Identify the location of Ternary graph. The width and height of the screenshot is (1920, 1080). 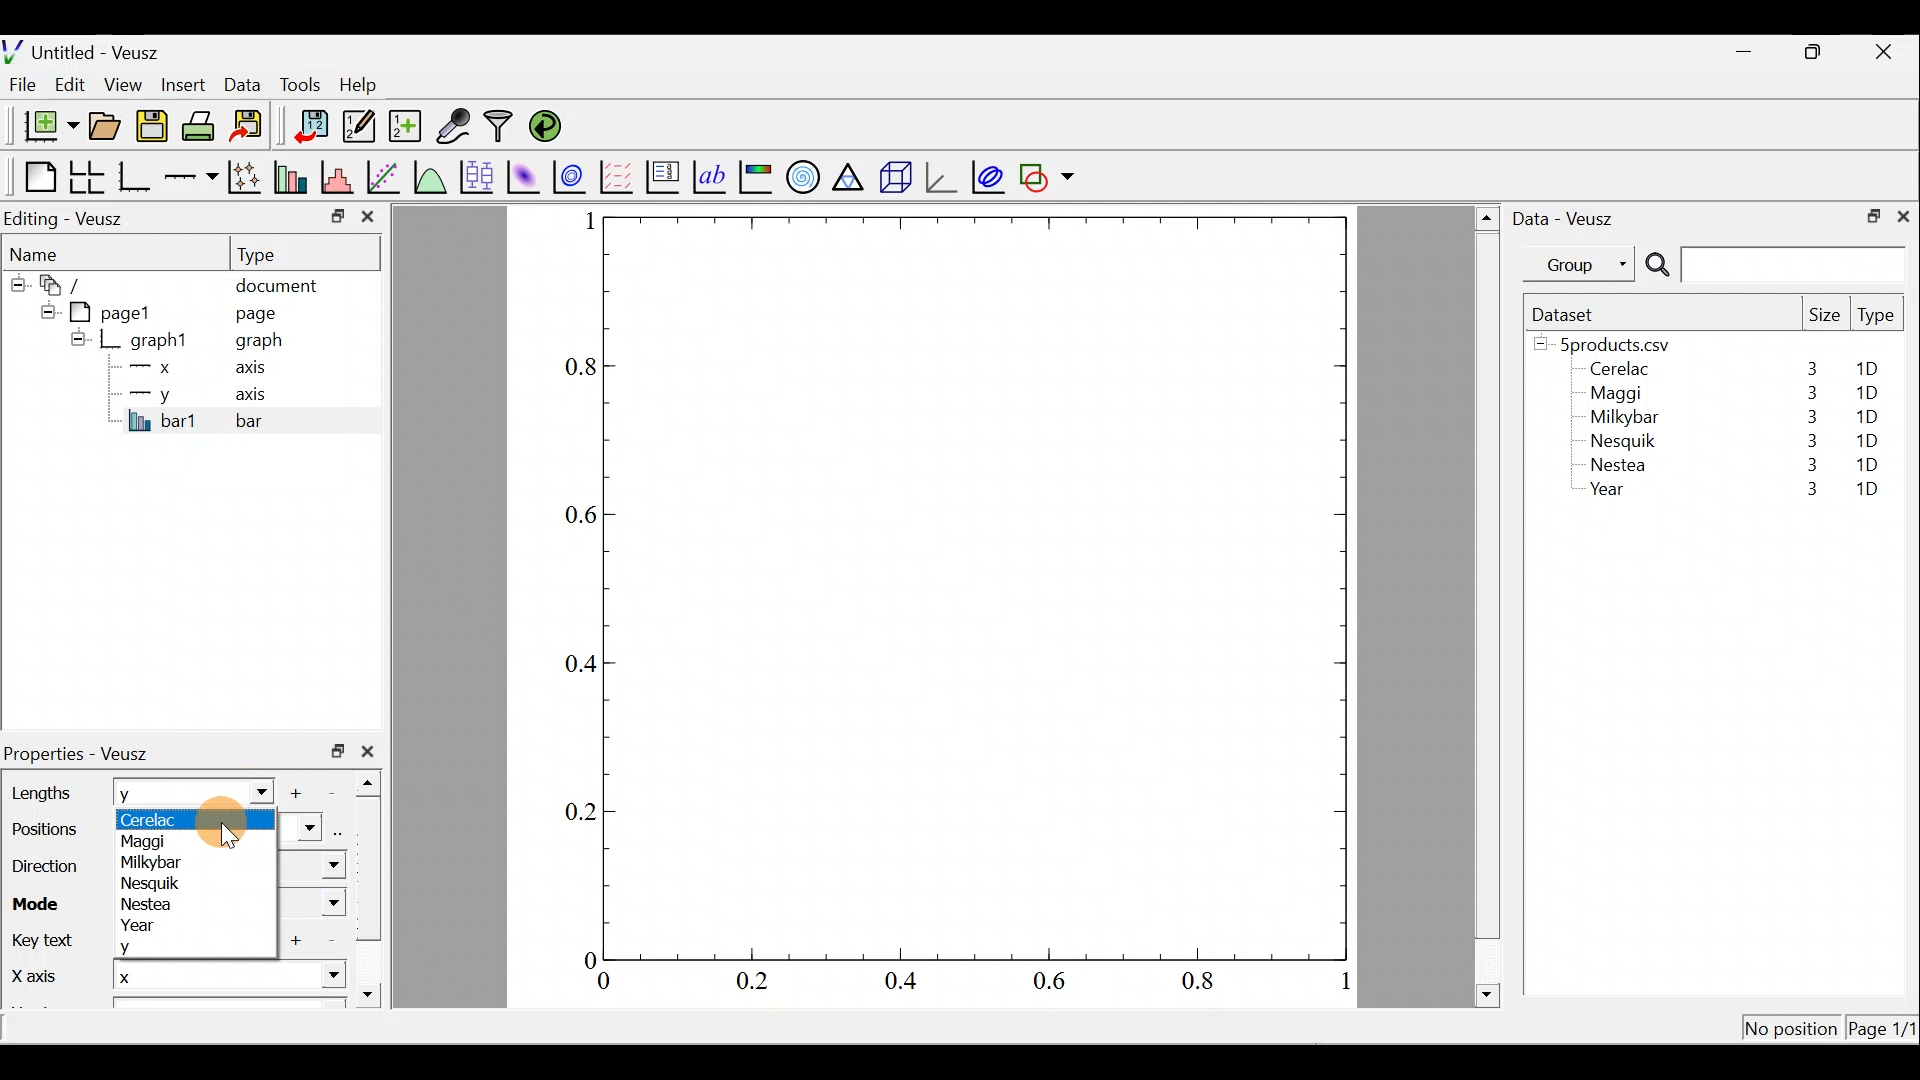
(850, 174).